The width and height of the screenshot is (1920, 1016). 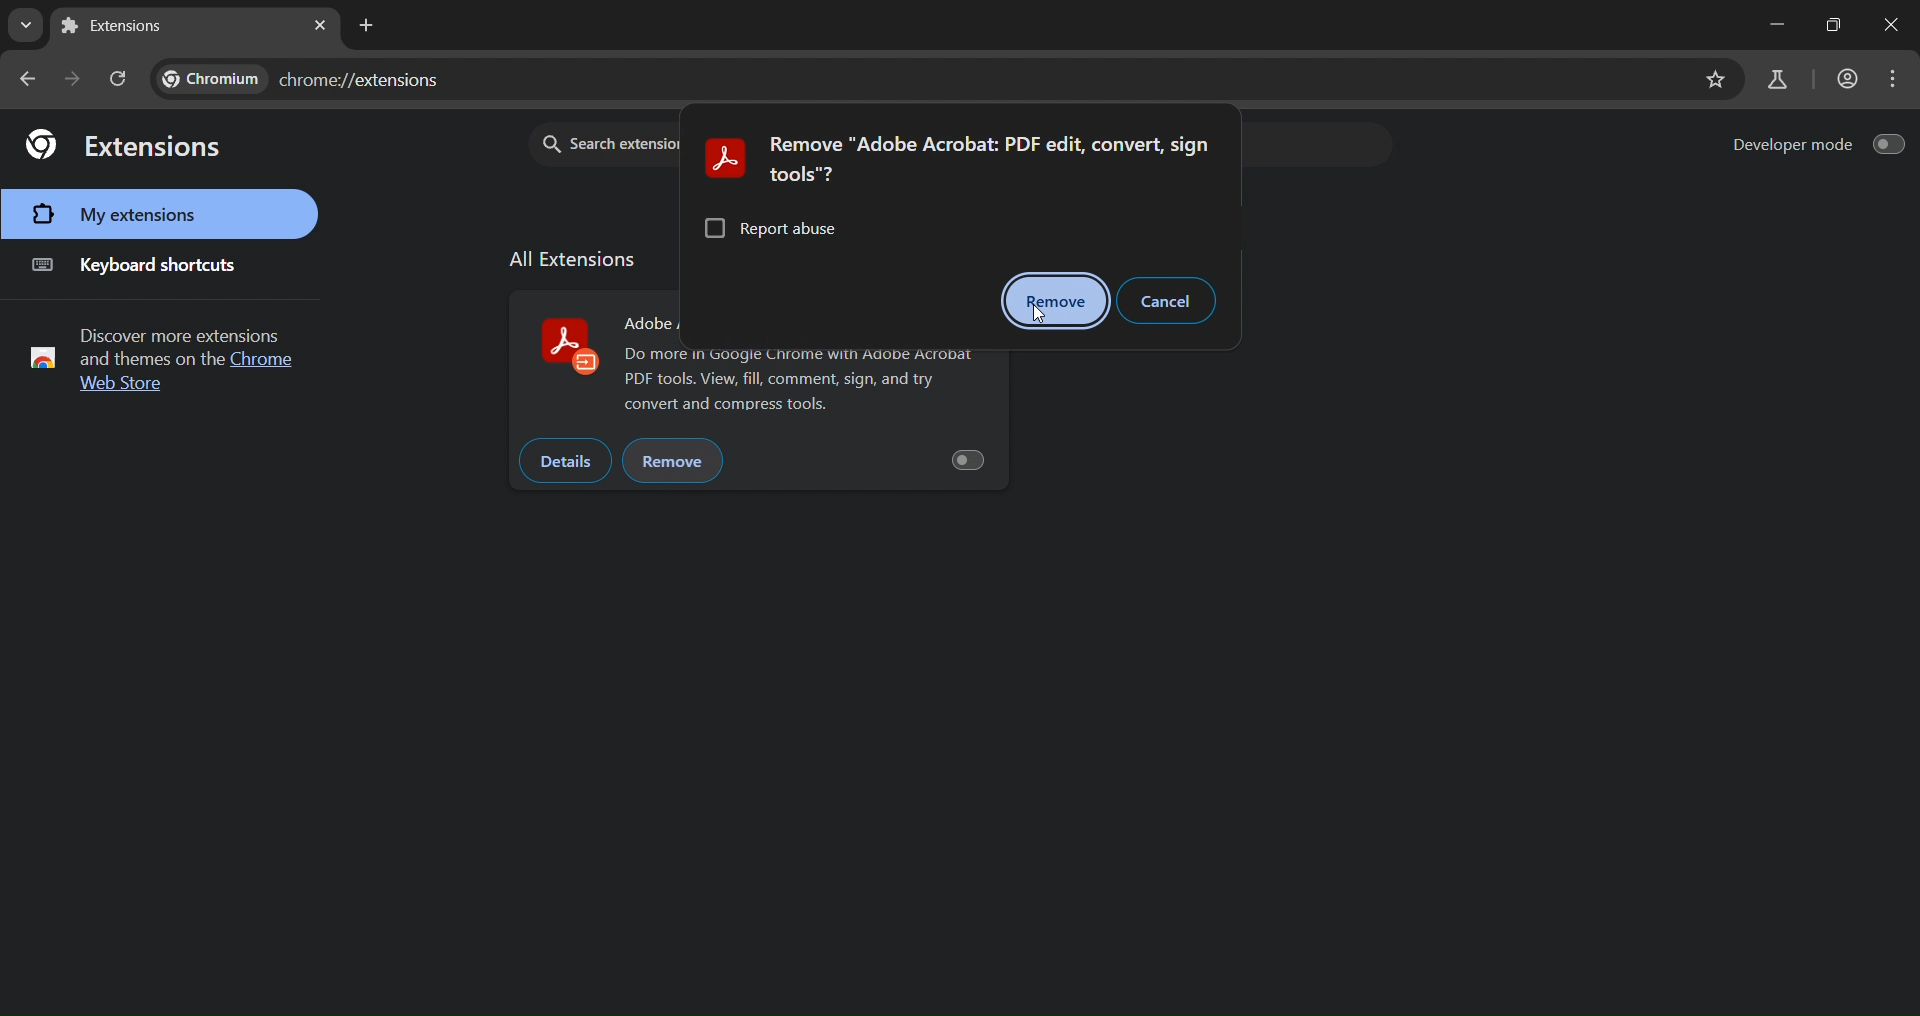 What do you see at coordinates (121, 80) in the screenshot?
I see `reload page` at bounding box center [121, 80].